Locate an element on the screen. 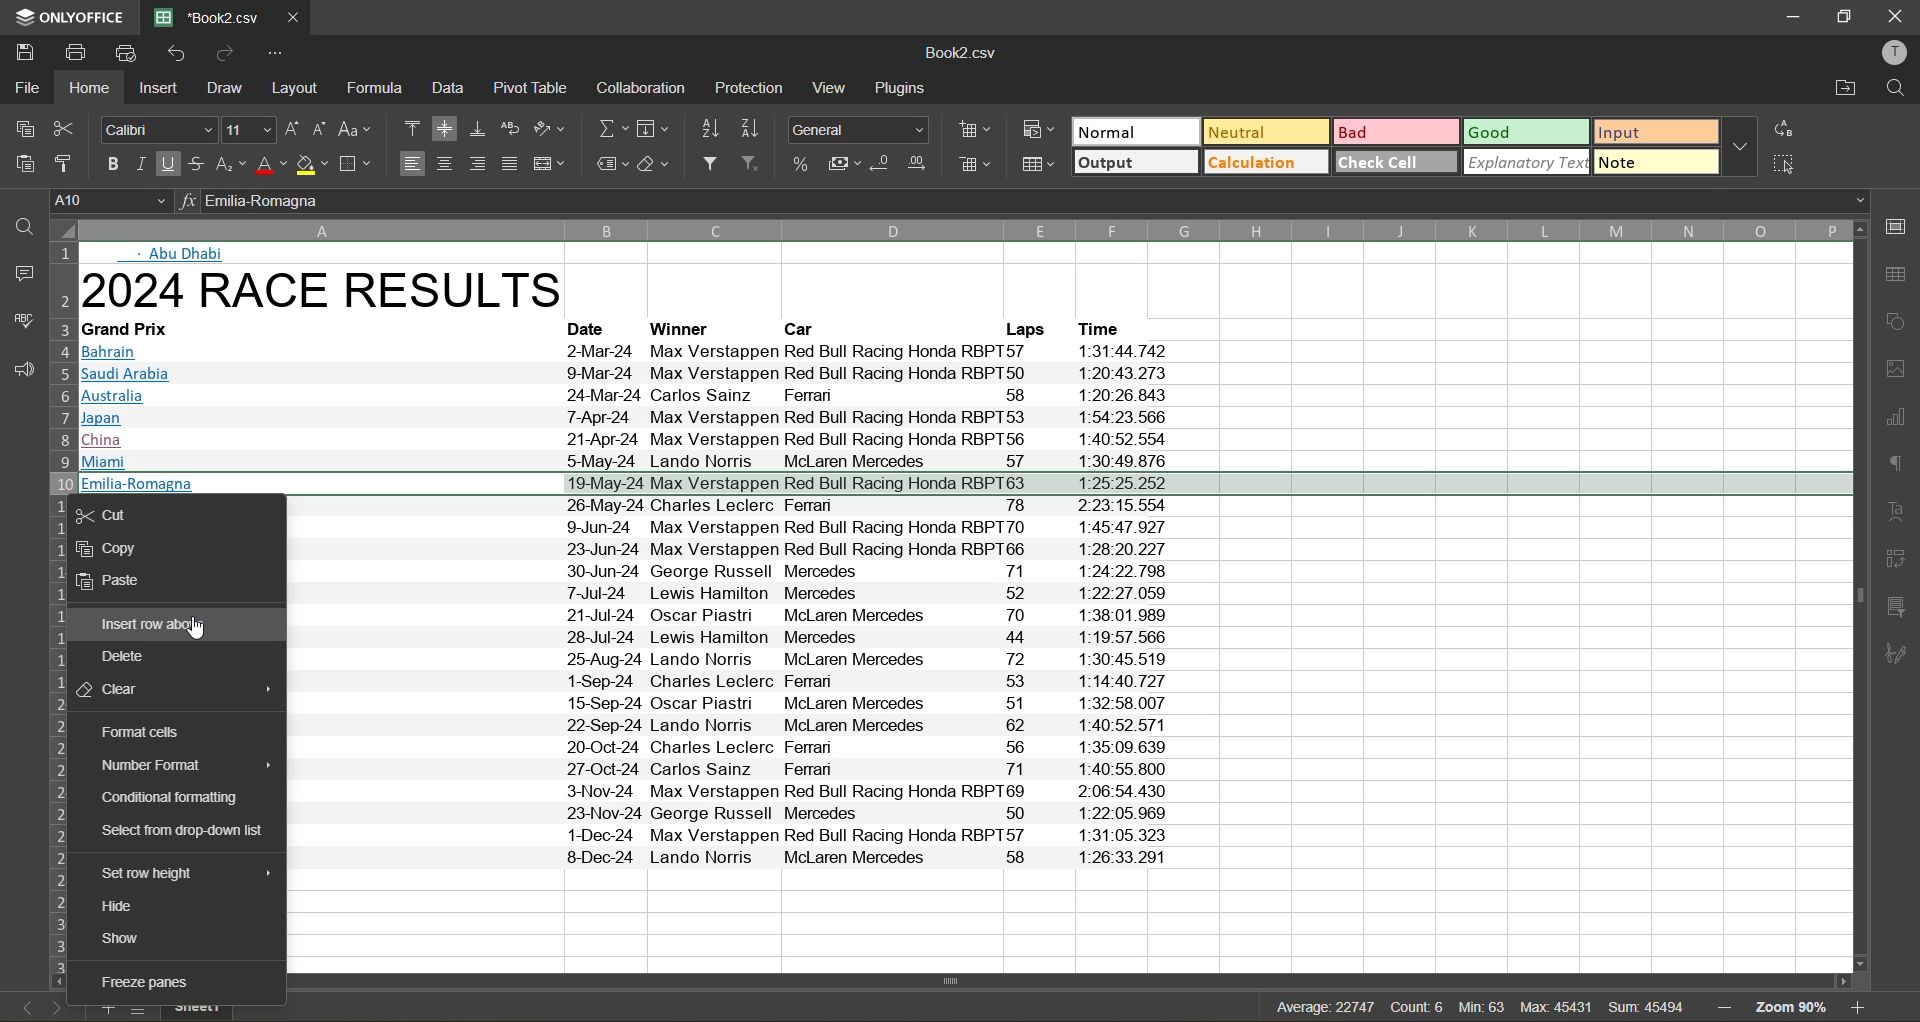 This screenshot has height=1022, width=1920. note is located at coordinates (1654, 161).